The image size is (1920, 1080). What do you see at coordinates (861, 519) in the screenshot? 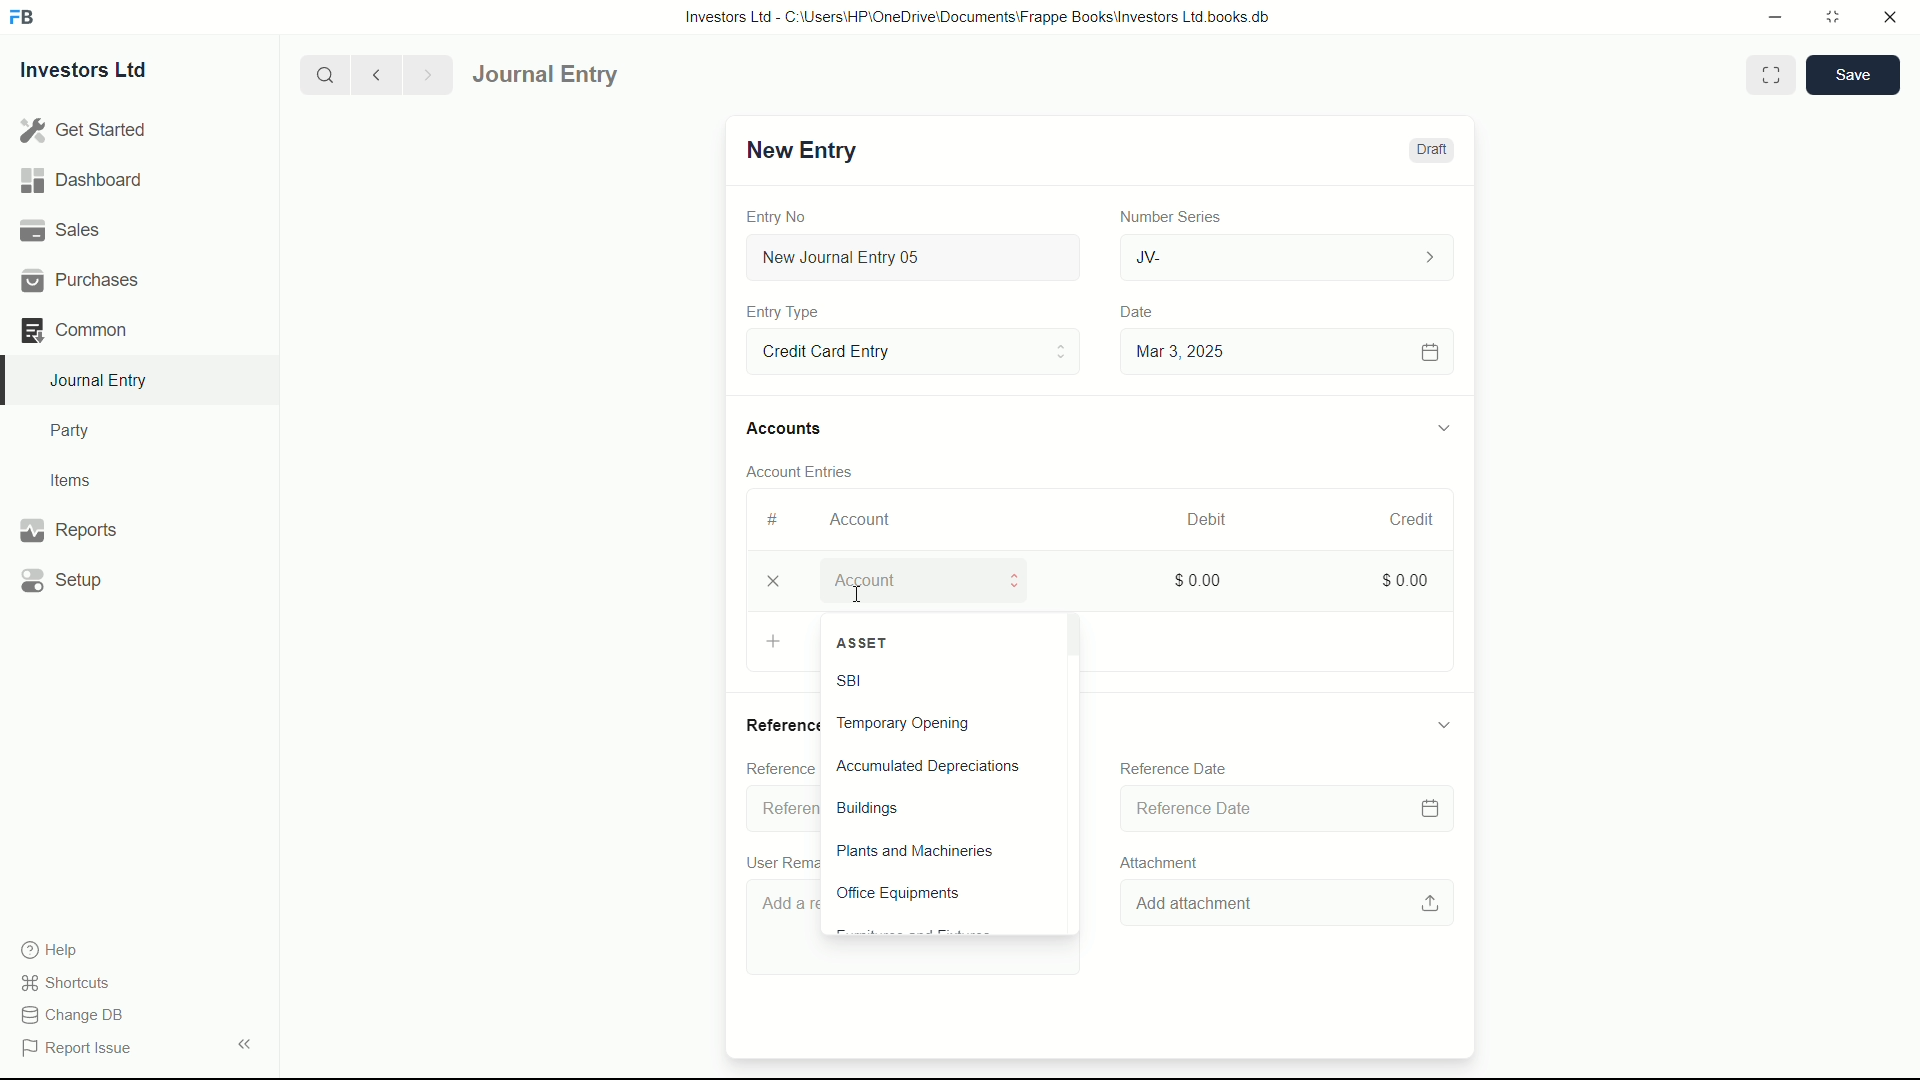
I see `Account` at bounding box center [861, 519].